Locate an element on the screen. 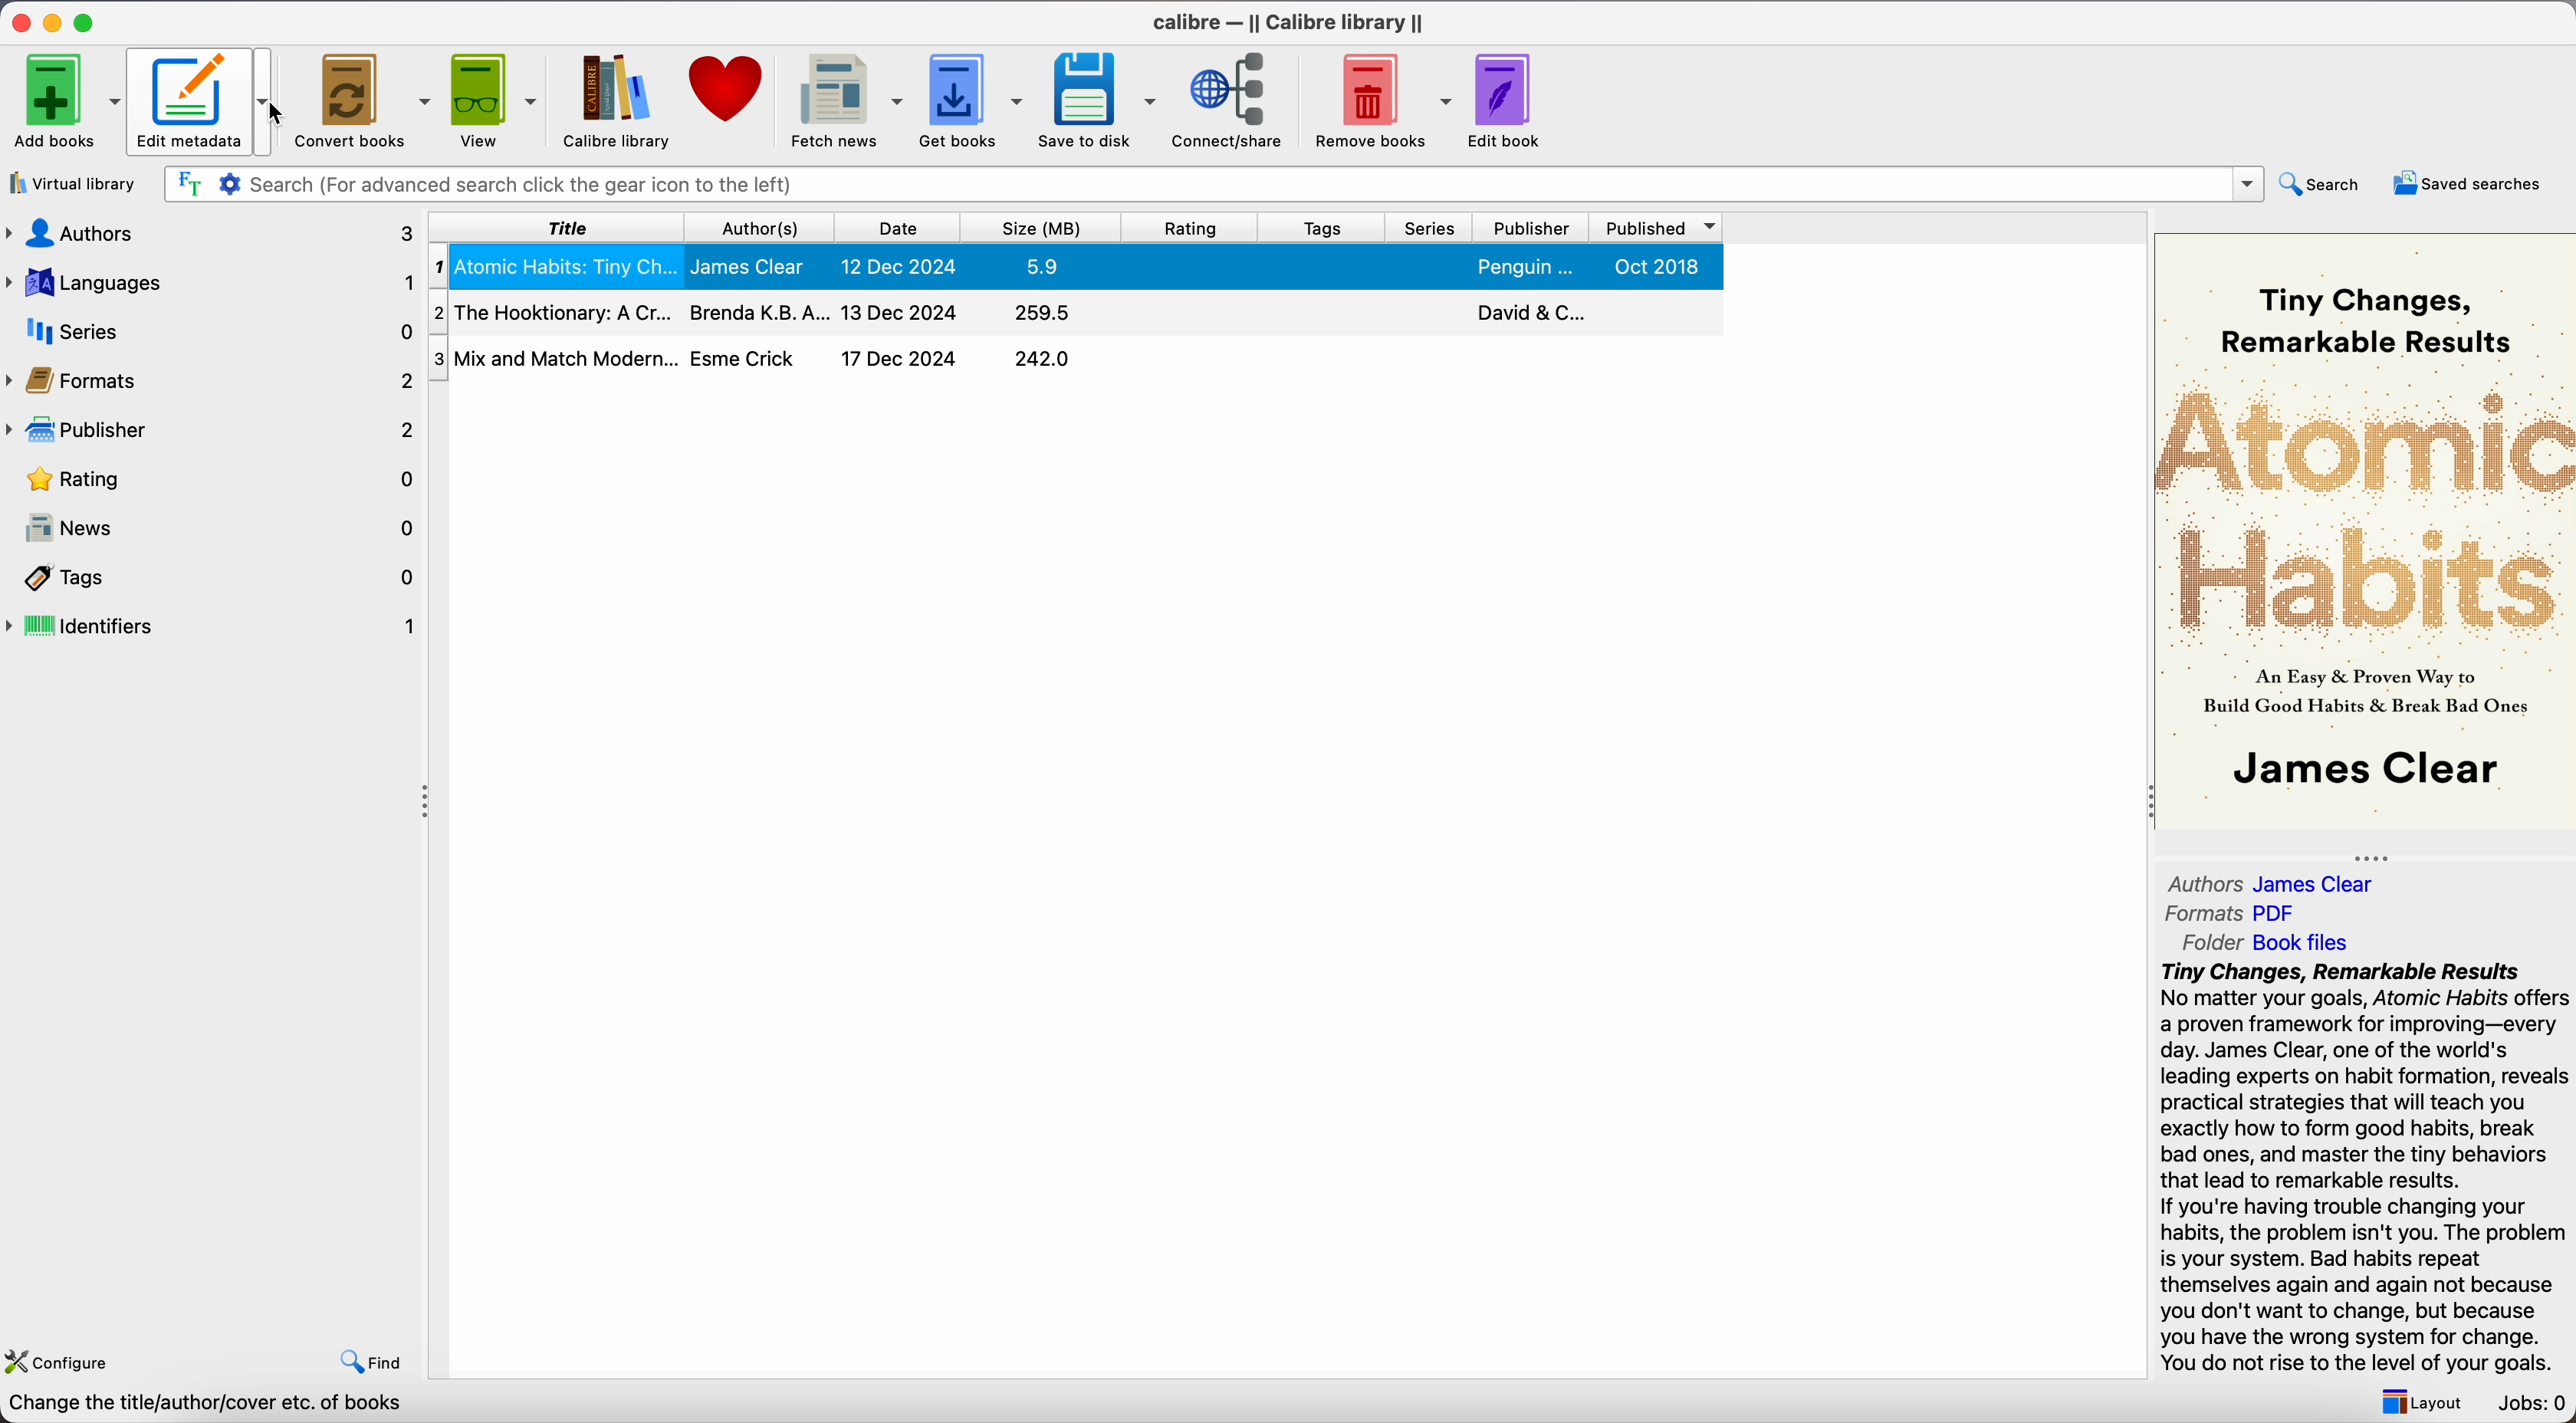 Image resolution: width=2576 pixels, height=1423 pixels. synopssis is located at coordinates (2365, 1165).